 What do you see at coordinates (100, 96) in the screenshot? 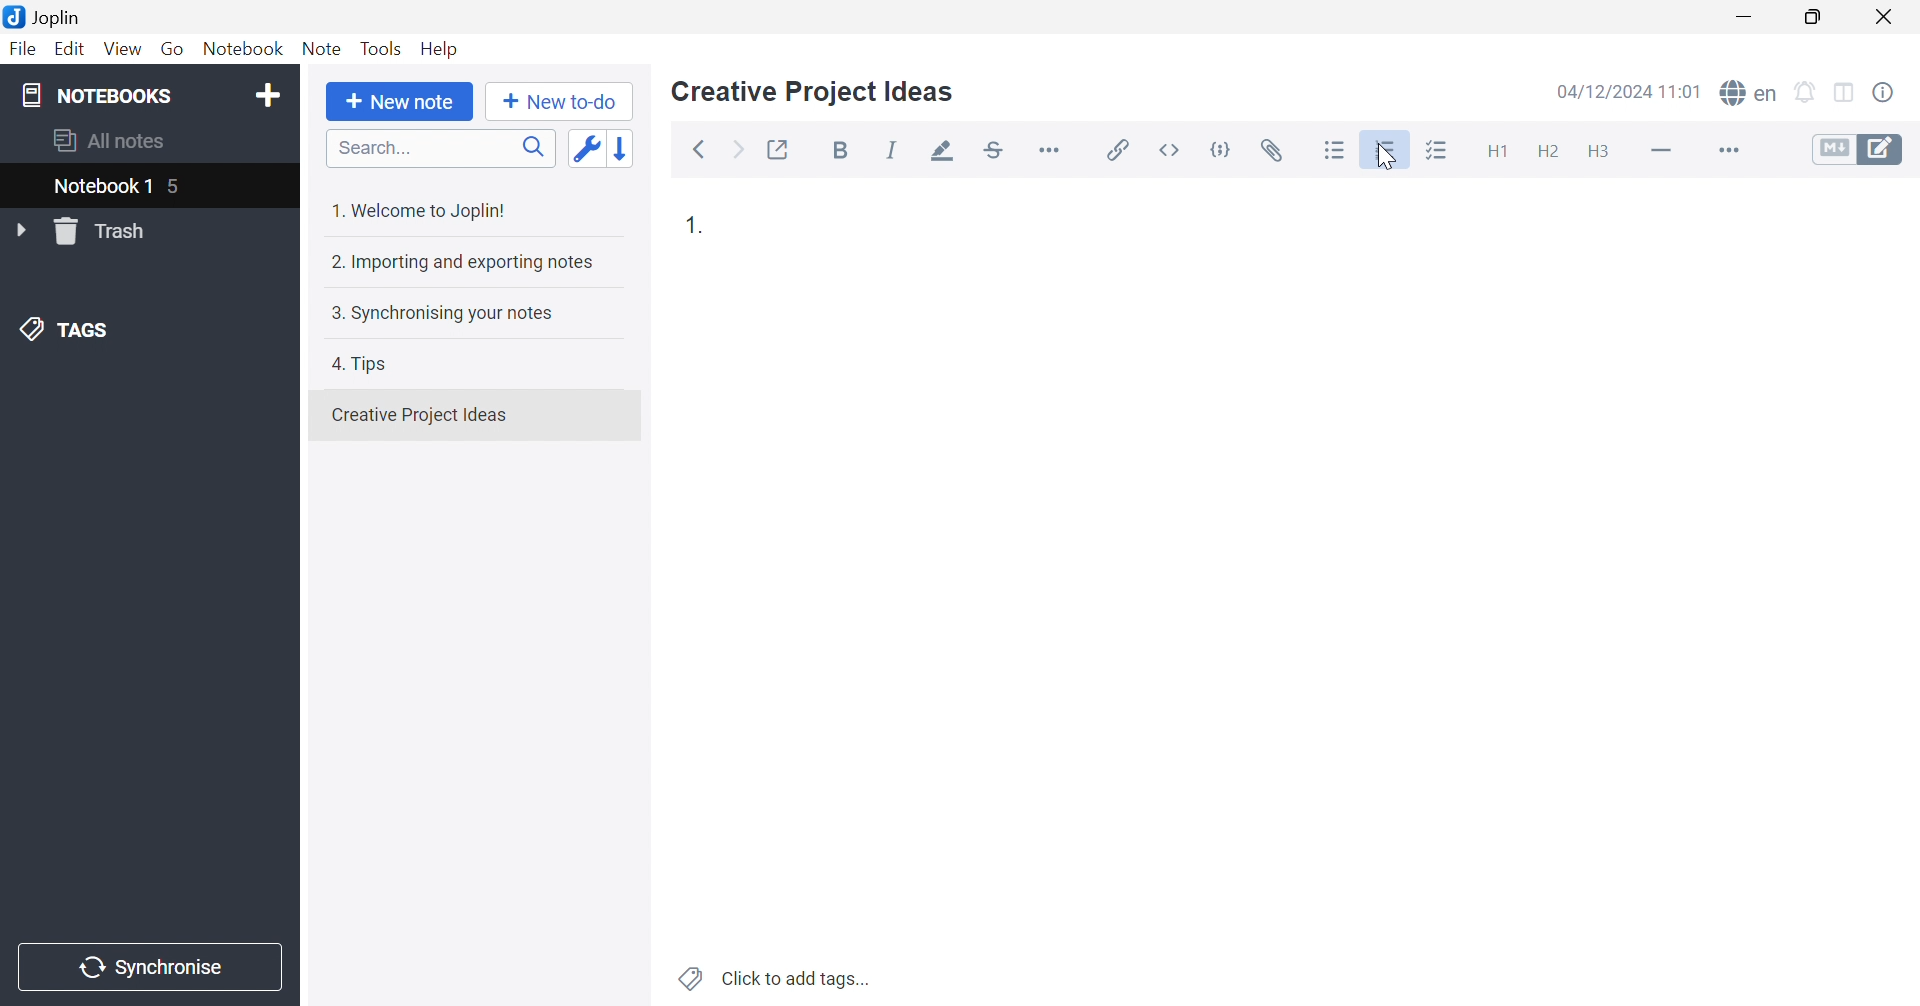
I see `NOTEBOOKS` at bounding box center [100, 96].